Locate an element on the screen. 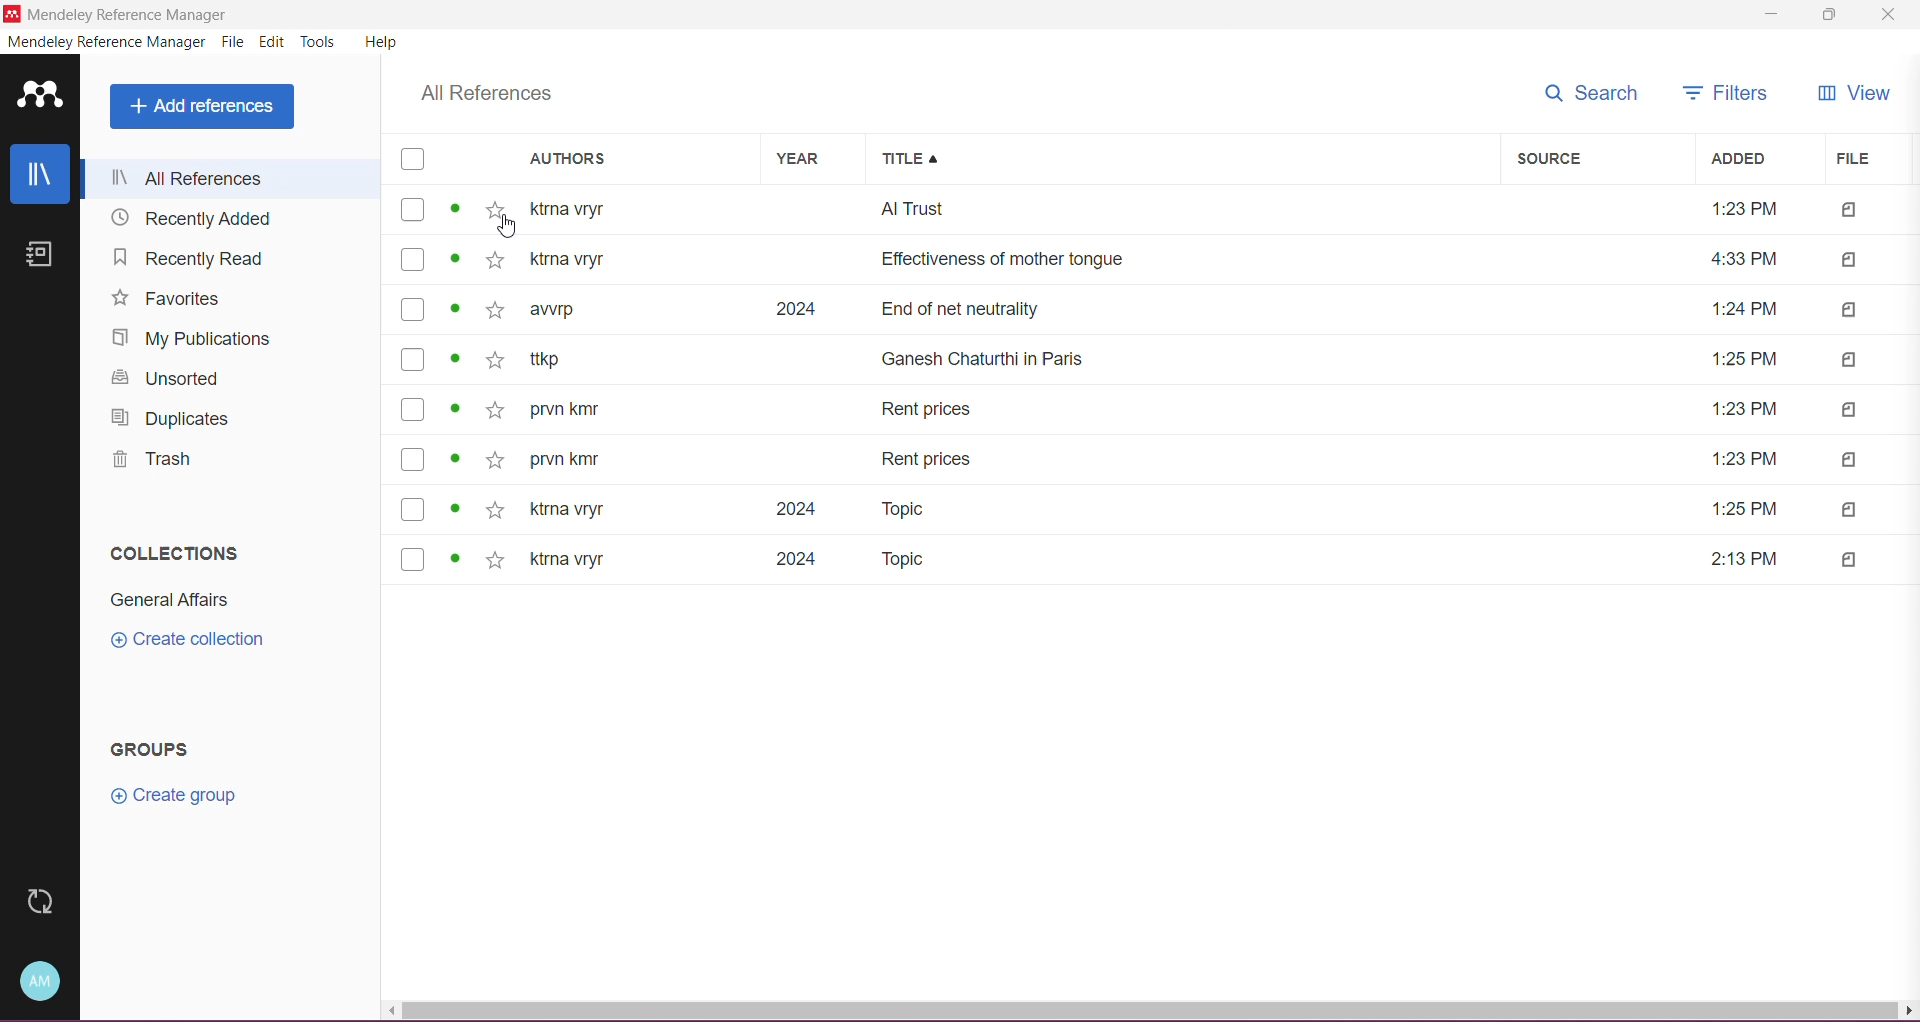 The image size is (1920, 1022). Filters is located at coordinates (1718, 95).